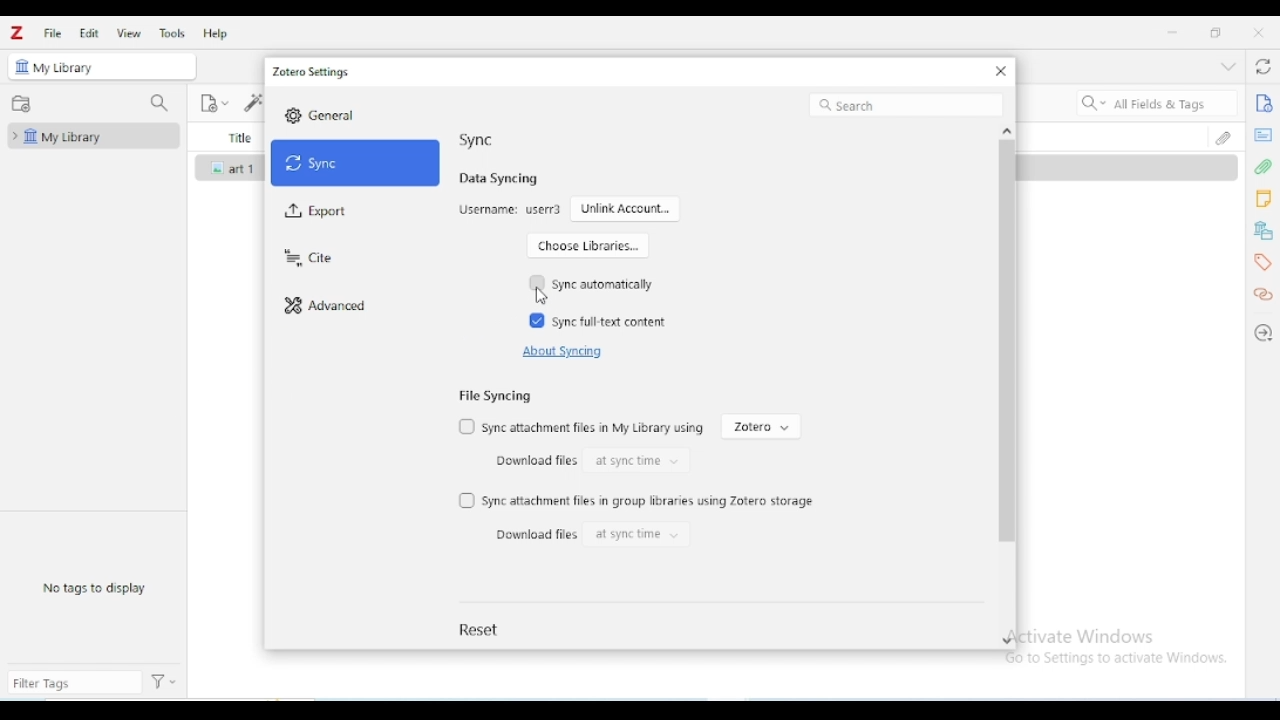 Image resolution: width=1280 pixels, height=720 pixels. Describe the element at coordinates (538, 282) in the screenshot. I see `Checkbox ` at that location.